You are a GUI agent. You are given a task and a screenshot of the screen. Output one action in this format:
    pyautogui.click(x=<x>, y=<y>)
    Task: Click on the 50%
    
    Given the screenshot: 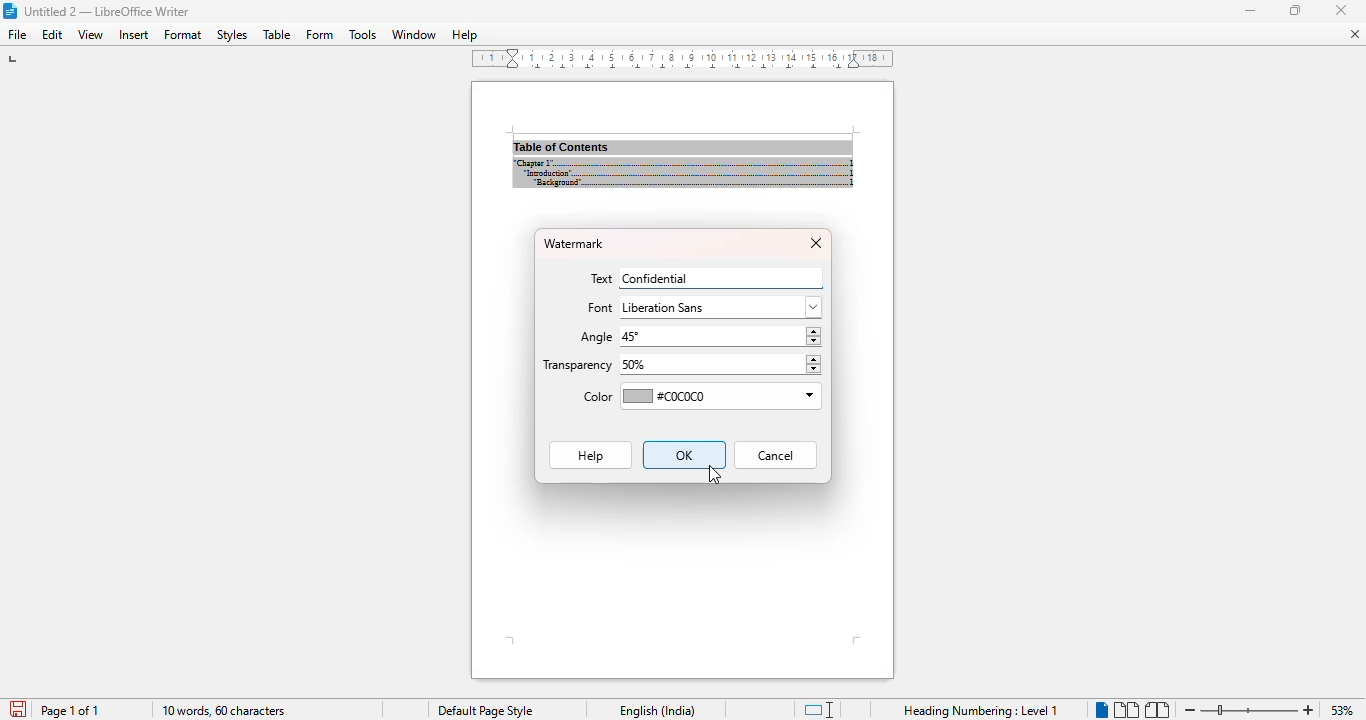 What is the action you would take?
    pyautogui.click(x=721, y=364)
    